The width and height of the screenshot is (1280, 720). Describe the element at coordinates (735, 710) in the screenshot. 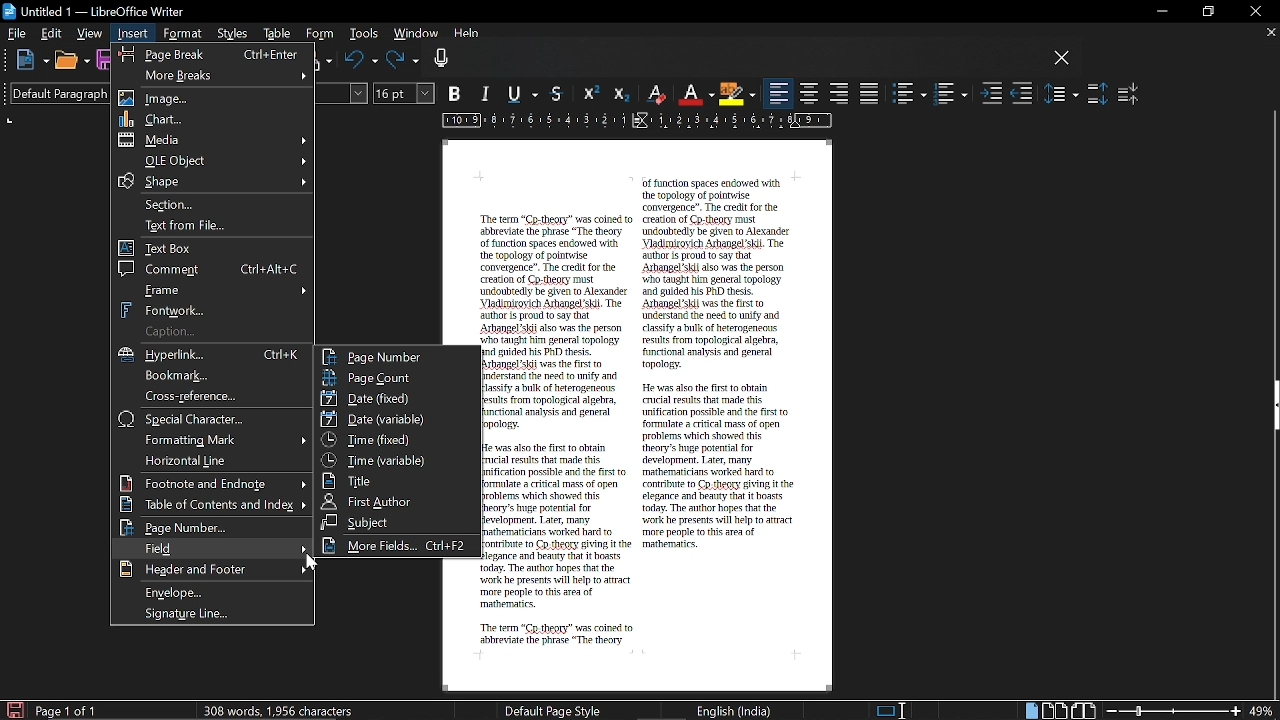

I see `English (India)` at that location.